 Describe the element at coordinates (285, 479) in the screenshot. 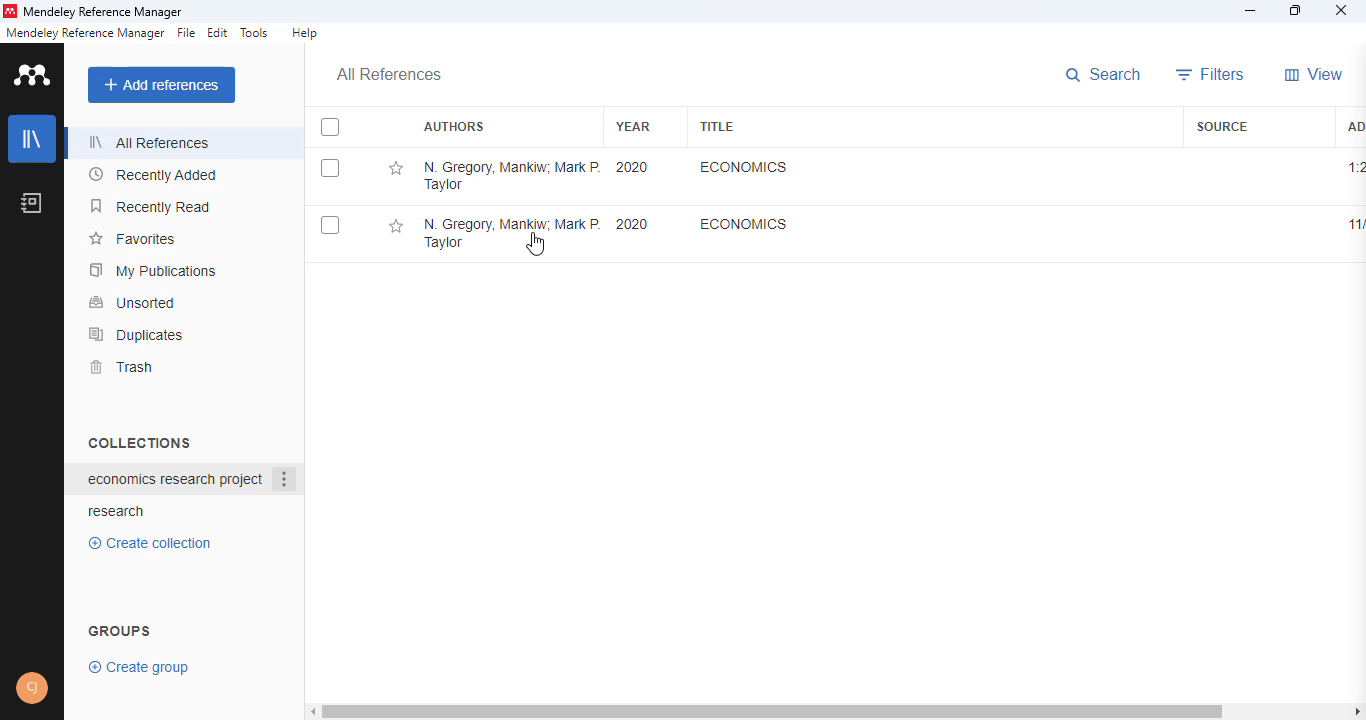

I see `more actions` at that location.